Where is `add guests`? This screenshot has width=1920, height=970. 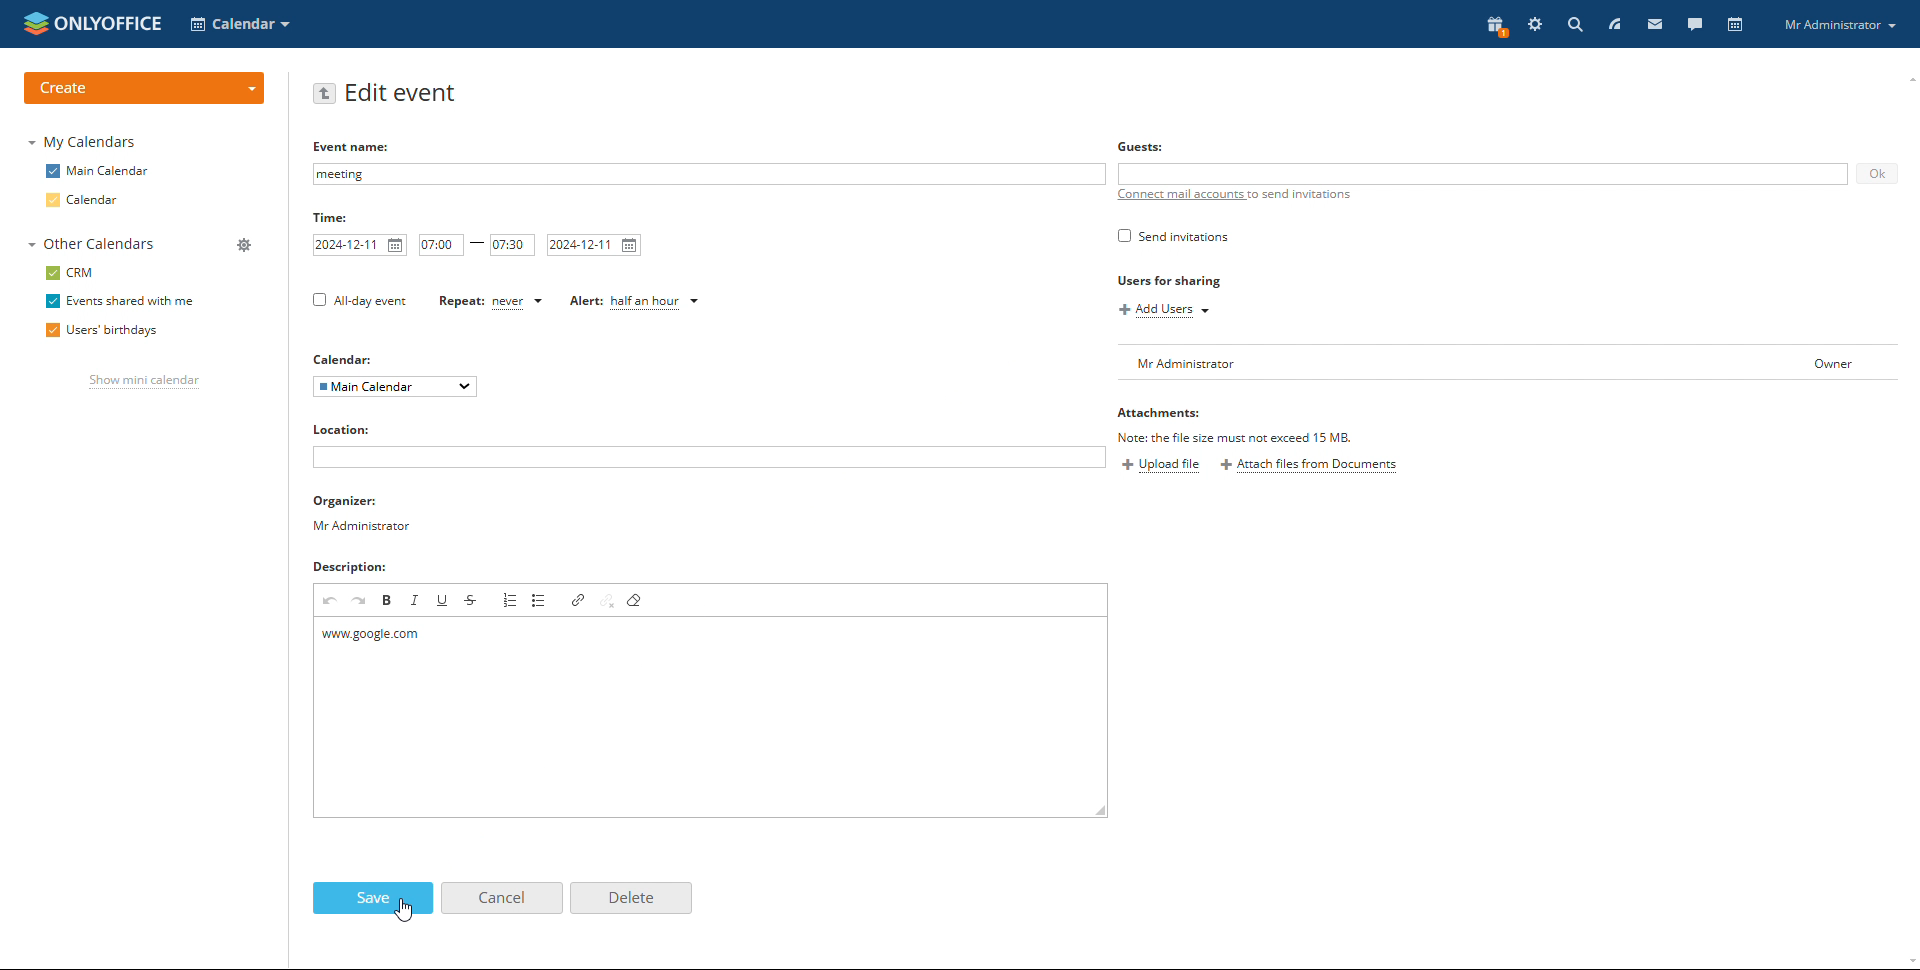 add guests is located at coordinates (1482, 174).